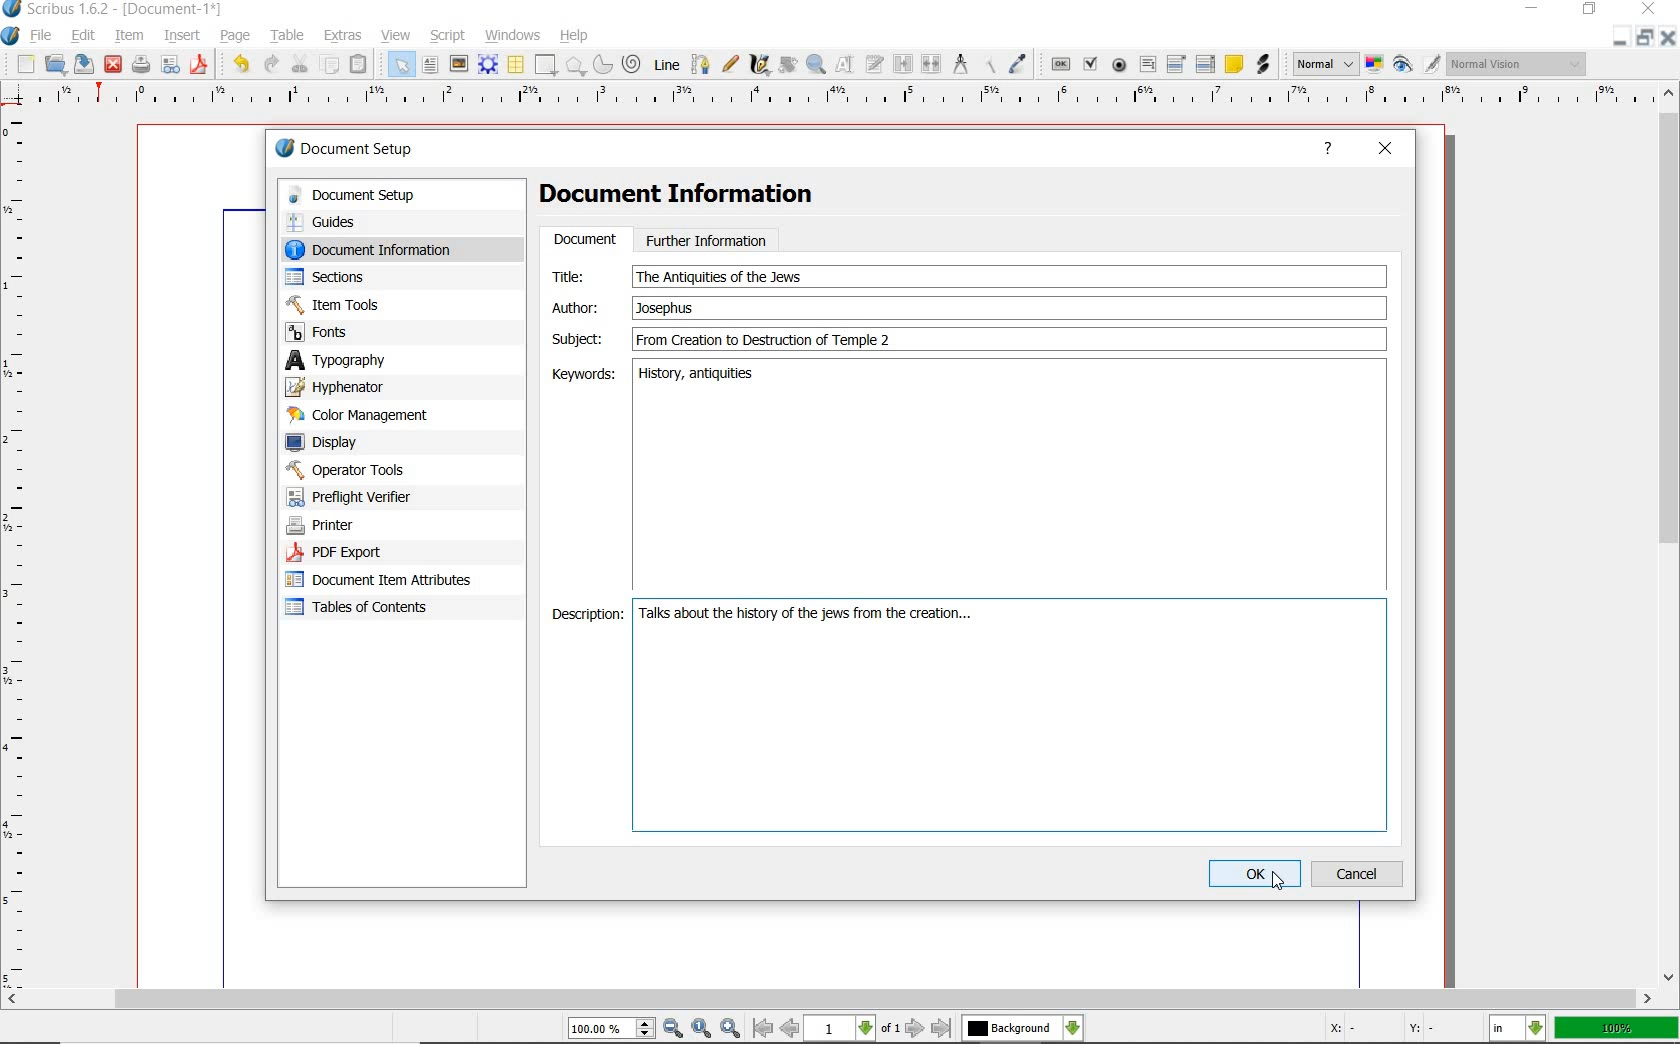 The width and height of the screenshot is (1680, 1044). I want to click on Bezier curve, so click(700, 64).